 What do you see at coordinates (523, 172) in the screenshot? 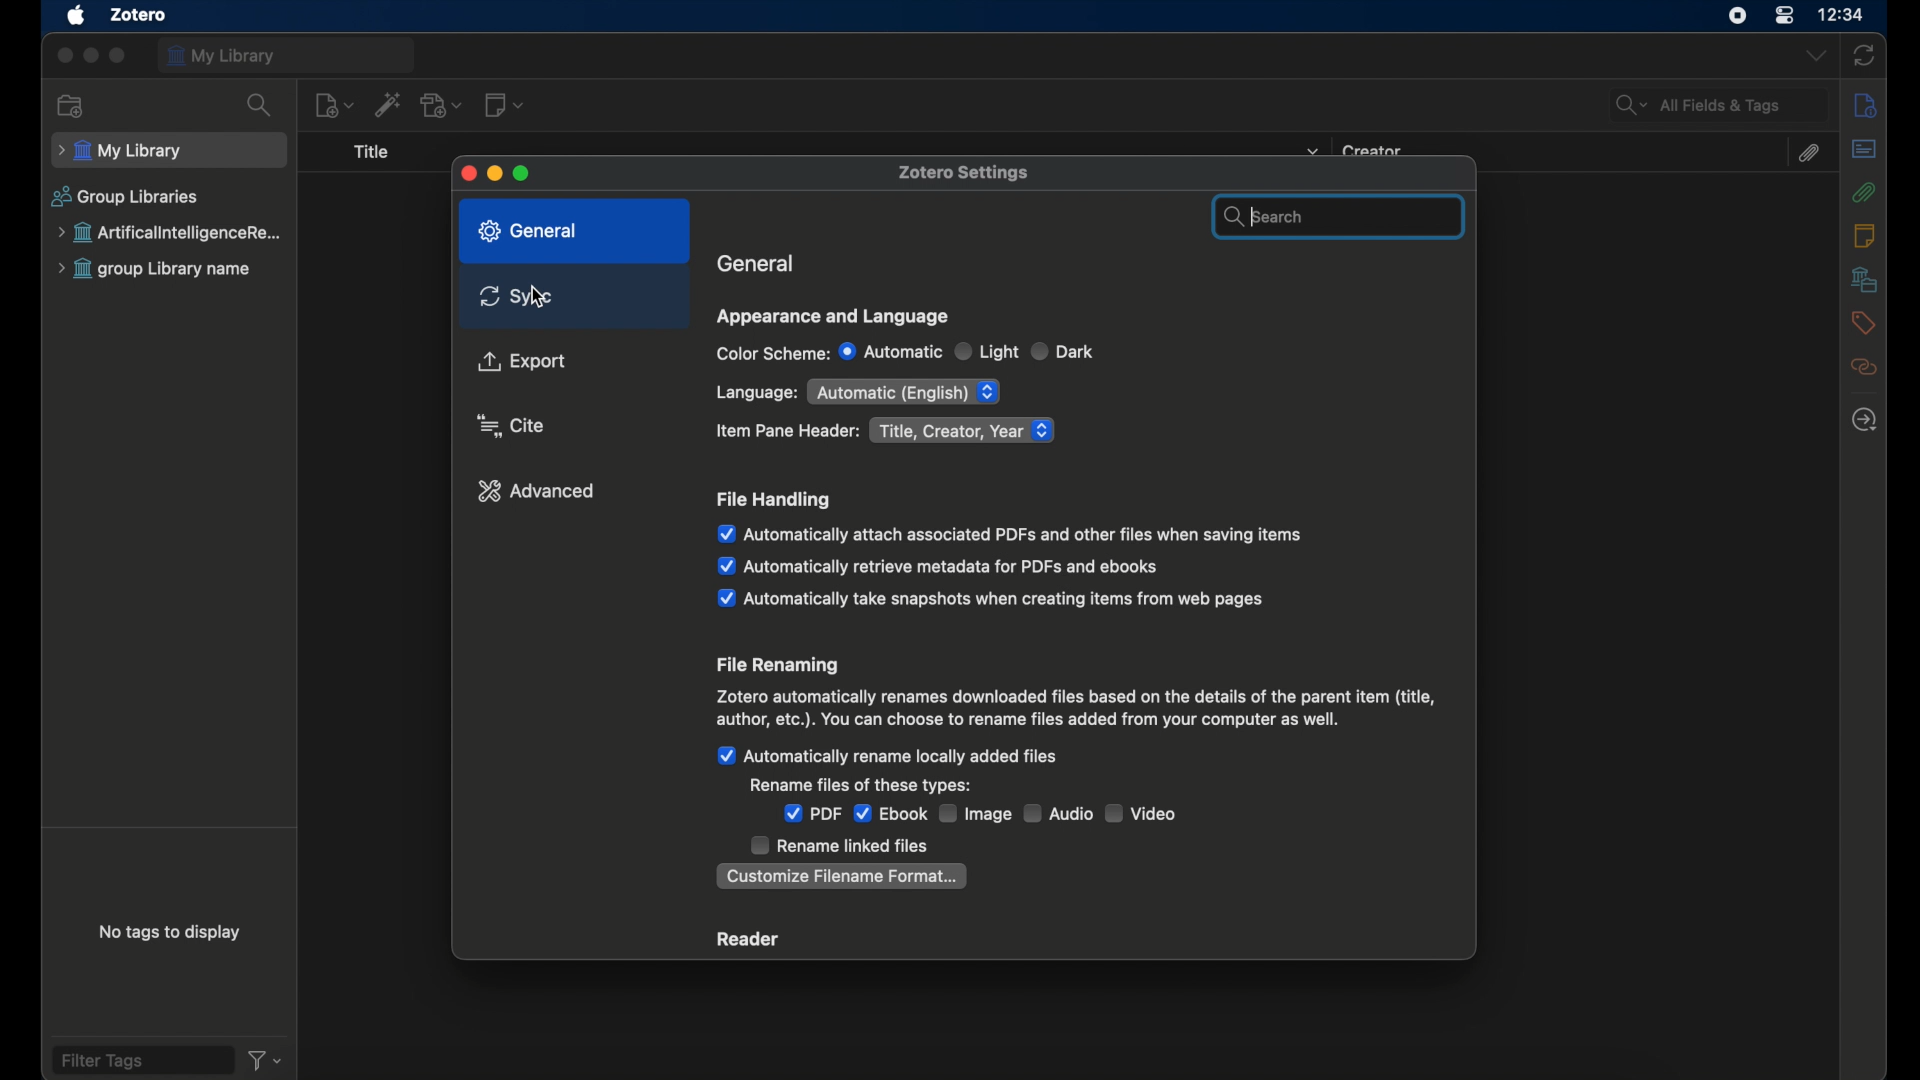
I see `maximize` at bounding box center [523, 172].